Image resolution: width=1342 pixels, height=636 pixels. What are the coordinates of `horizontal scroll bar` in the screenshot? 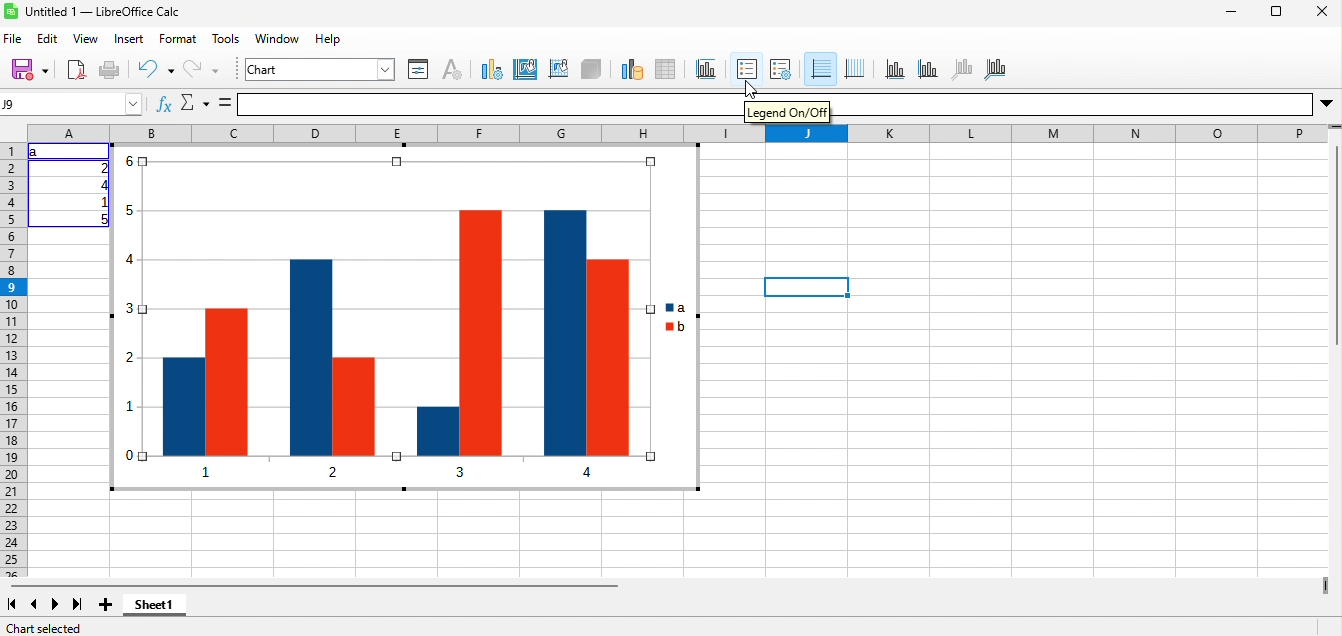 It's located at (312, 585).